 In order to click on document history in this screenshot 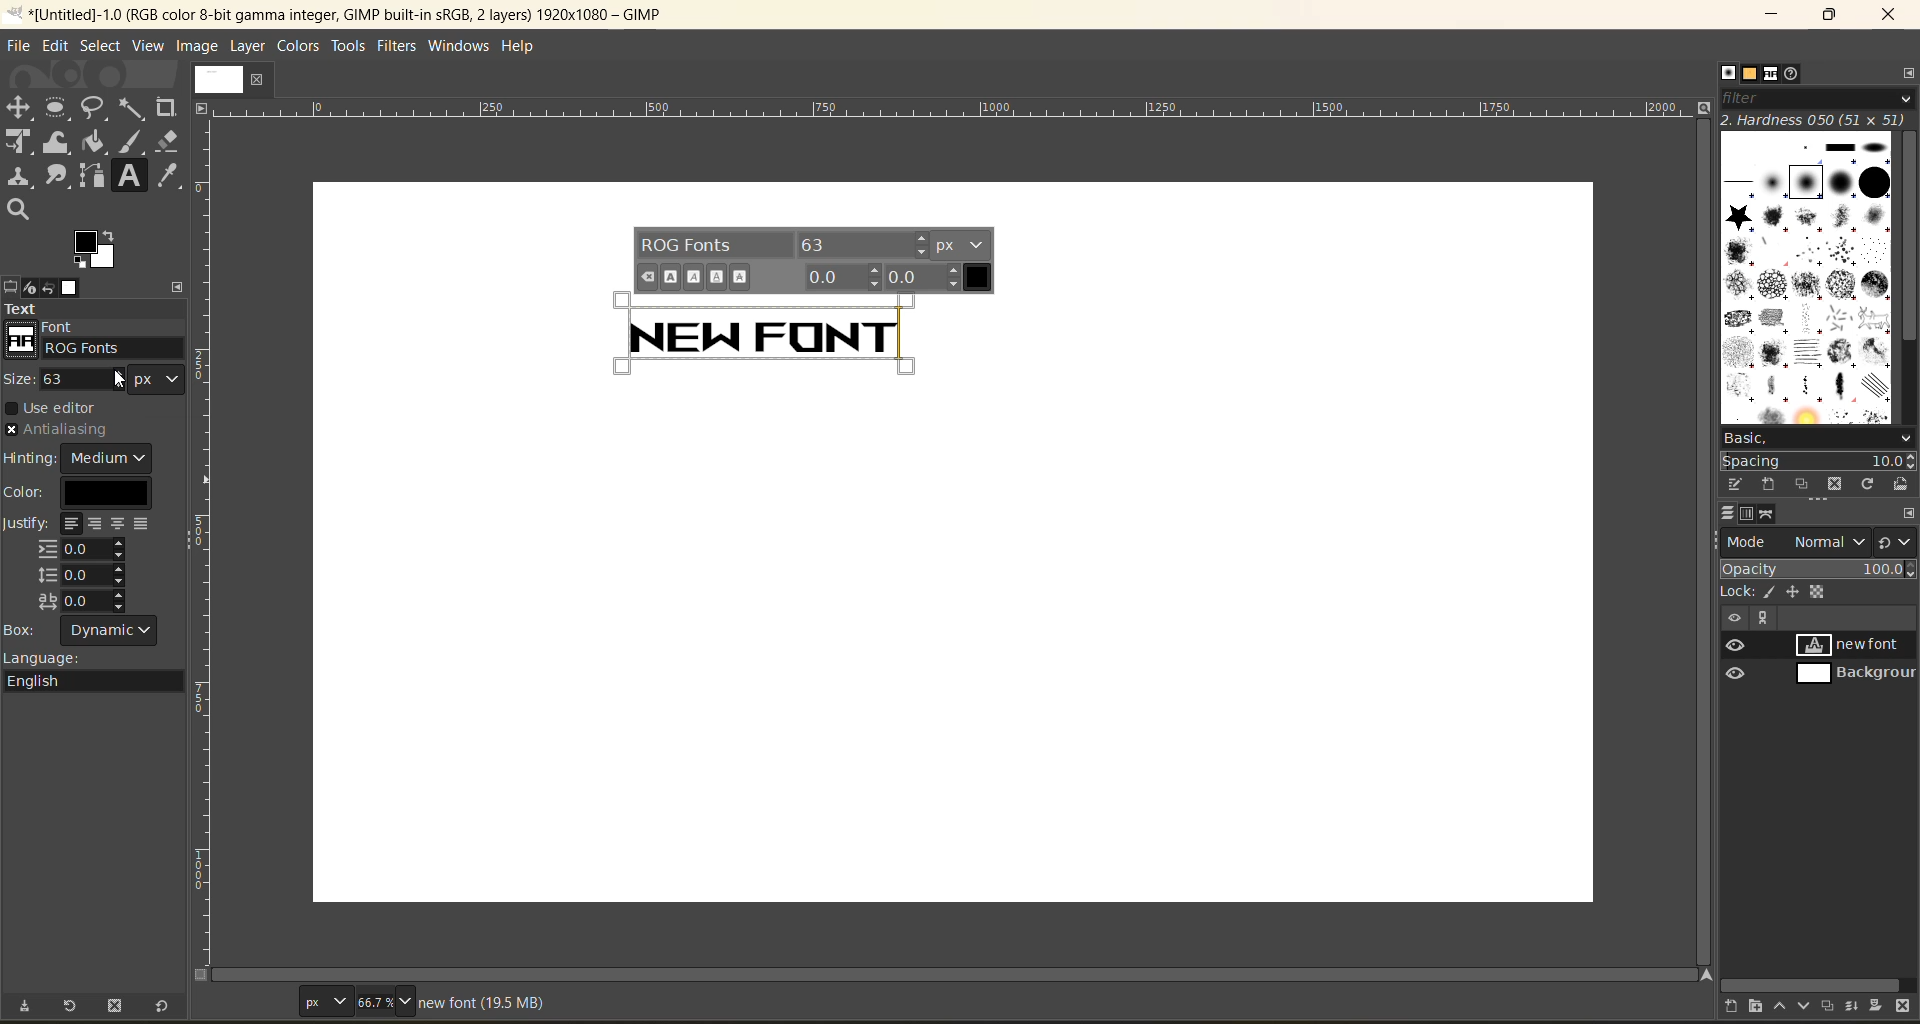, I will do `click(1793, 73)`.